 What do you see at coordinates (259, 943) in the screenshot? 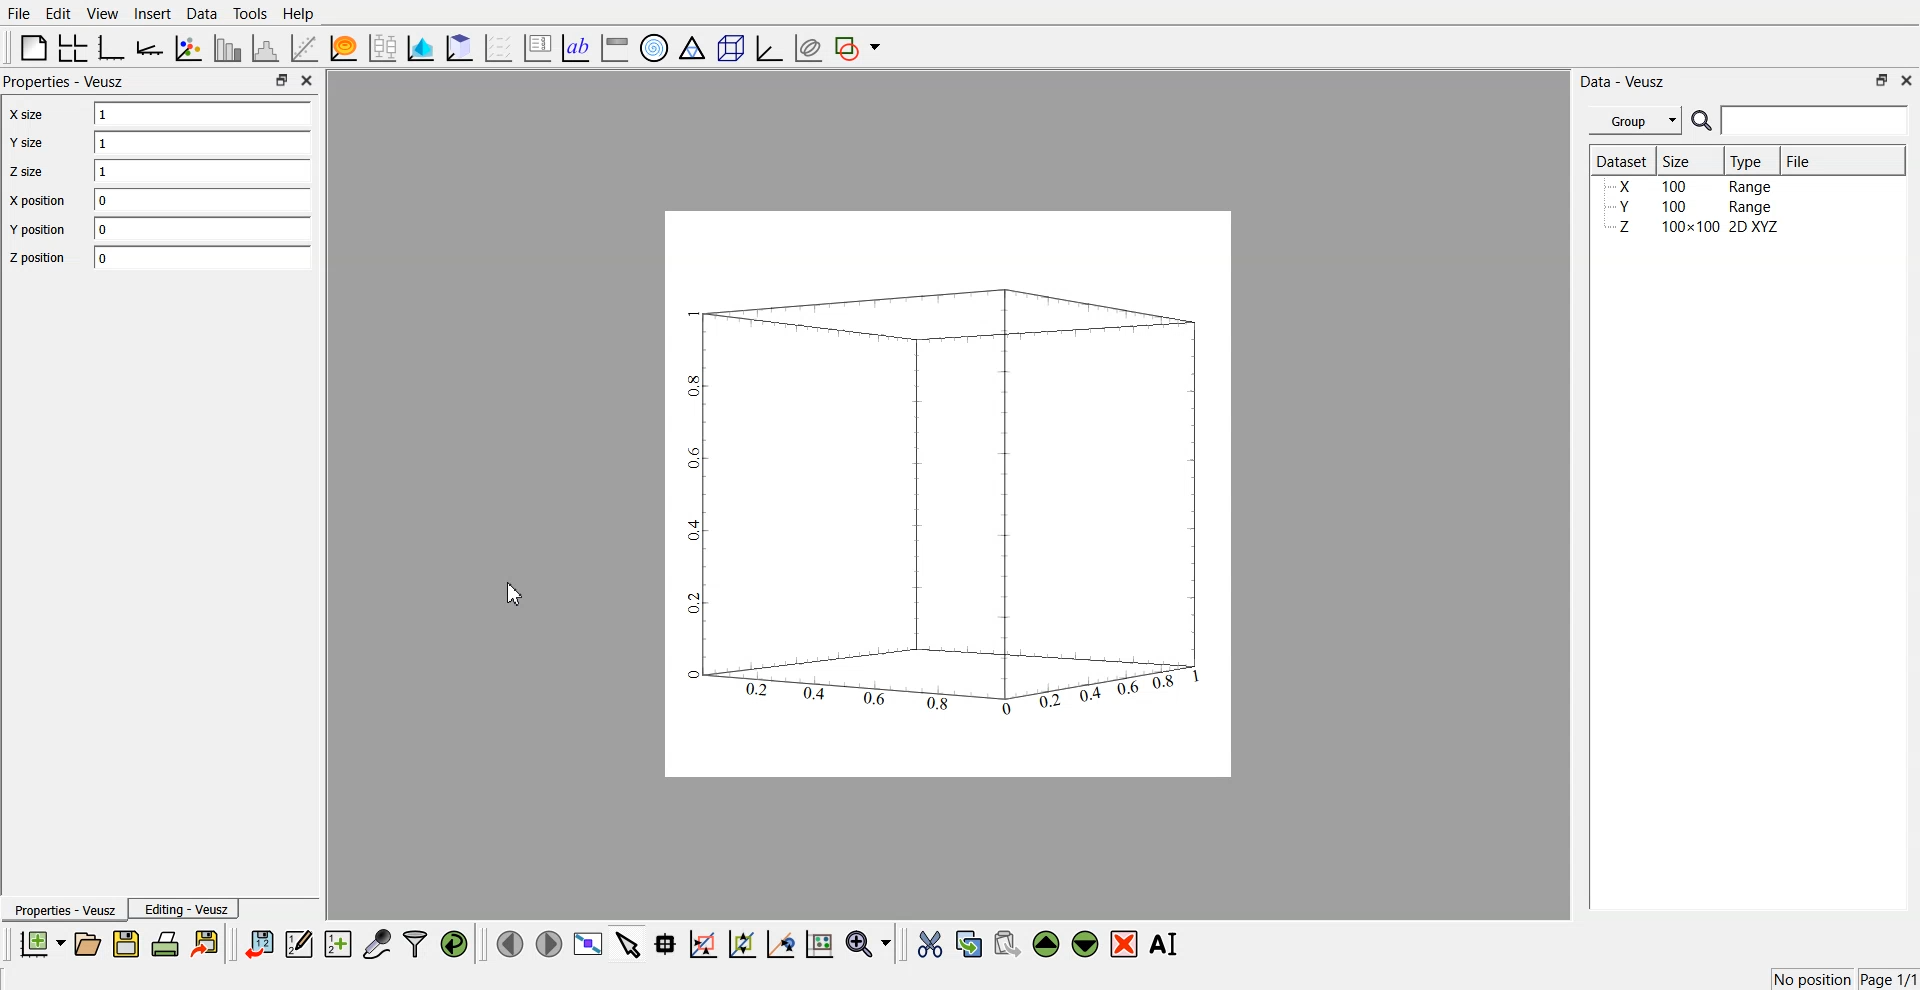
I see `Import dataset from veusz` at bounding box center [259, 943].